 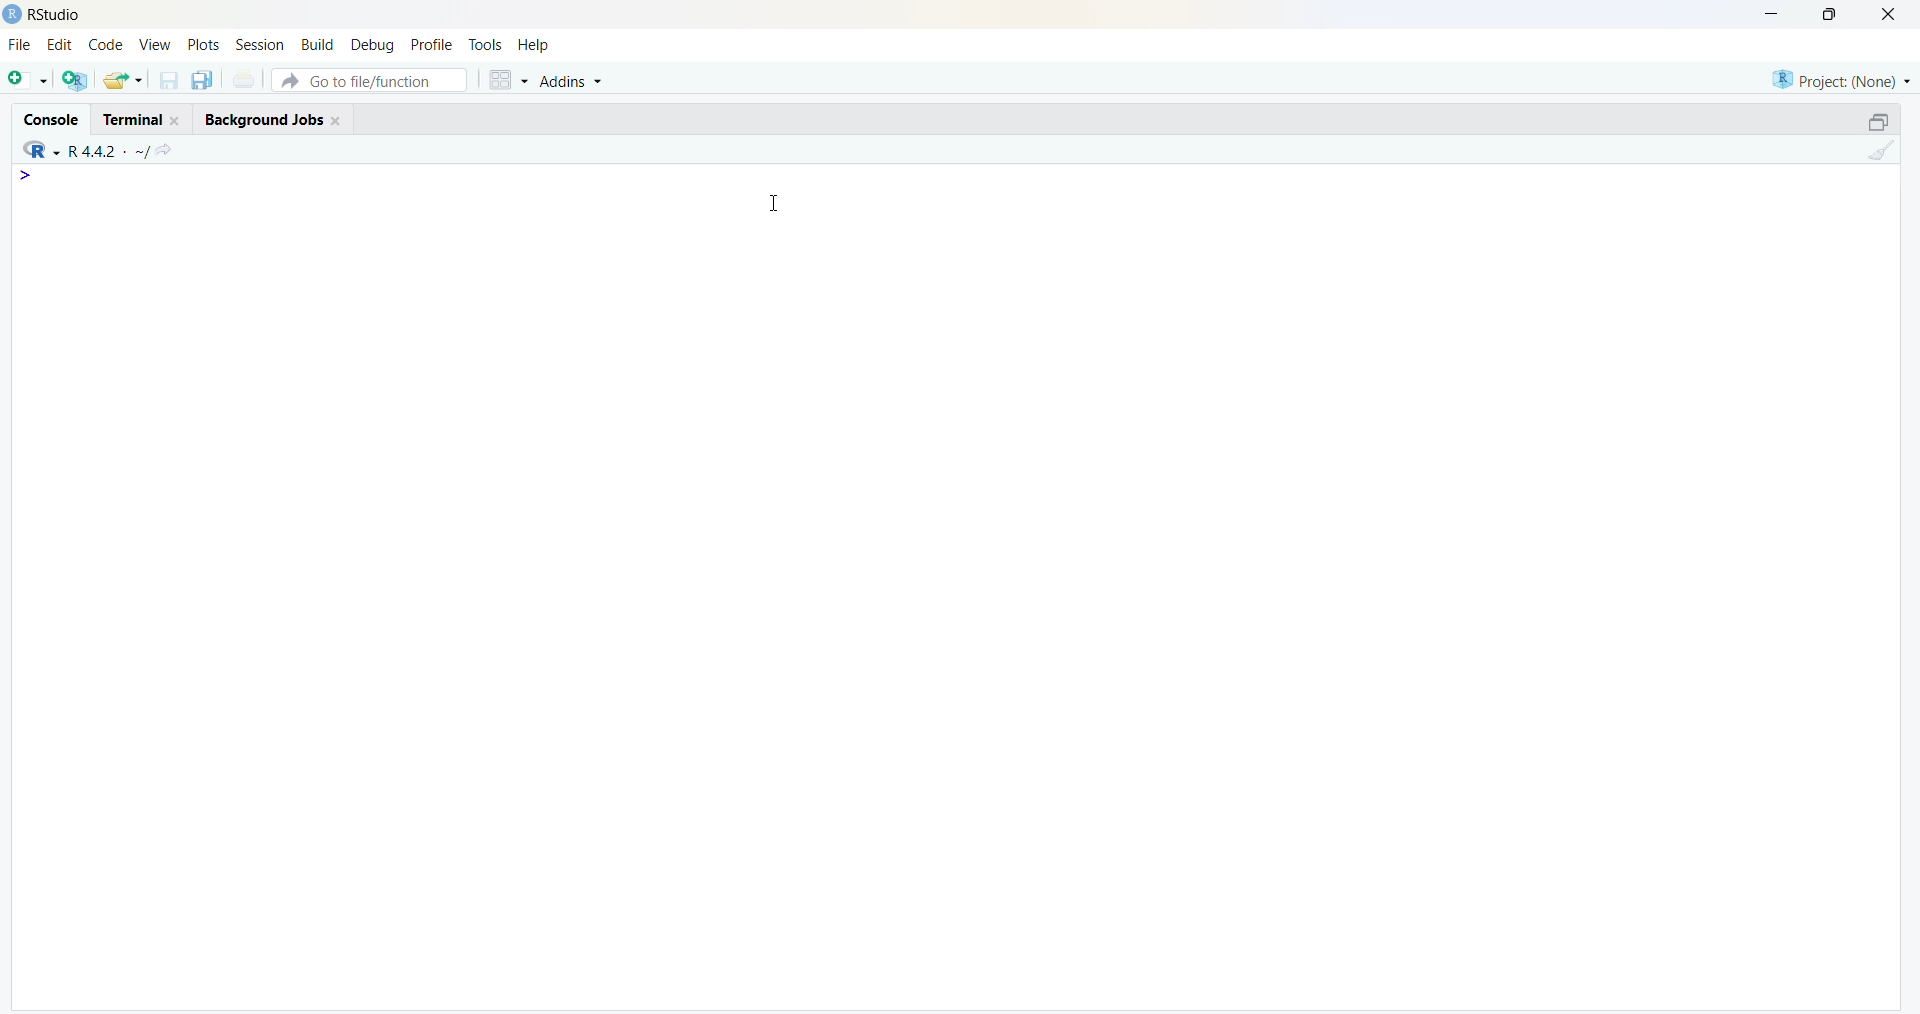 I want to click on Addins, so click(x=572, y=80).